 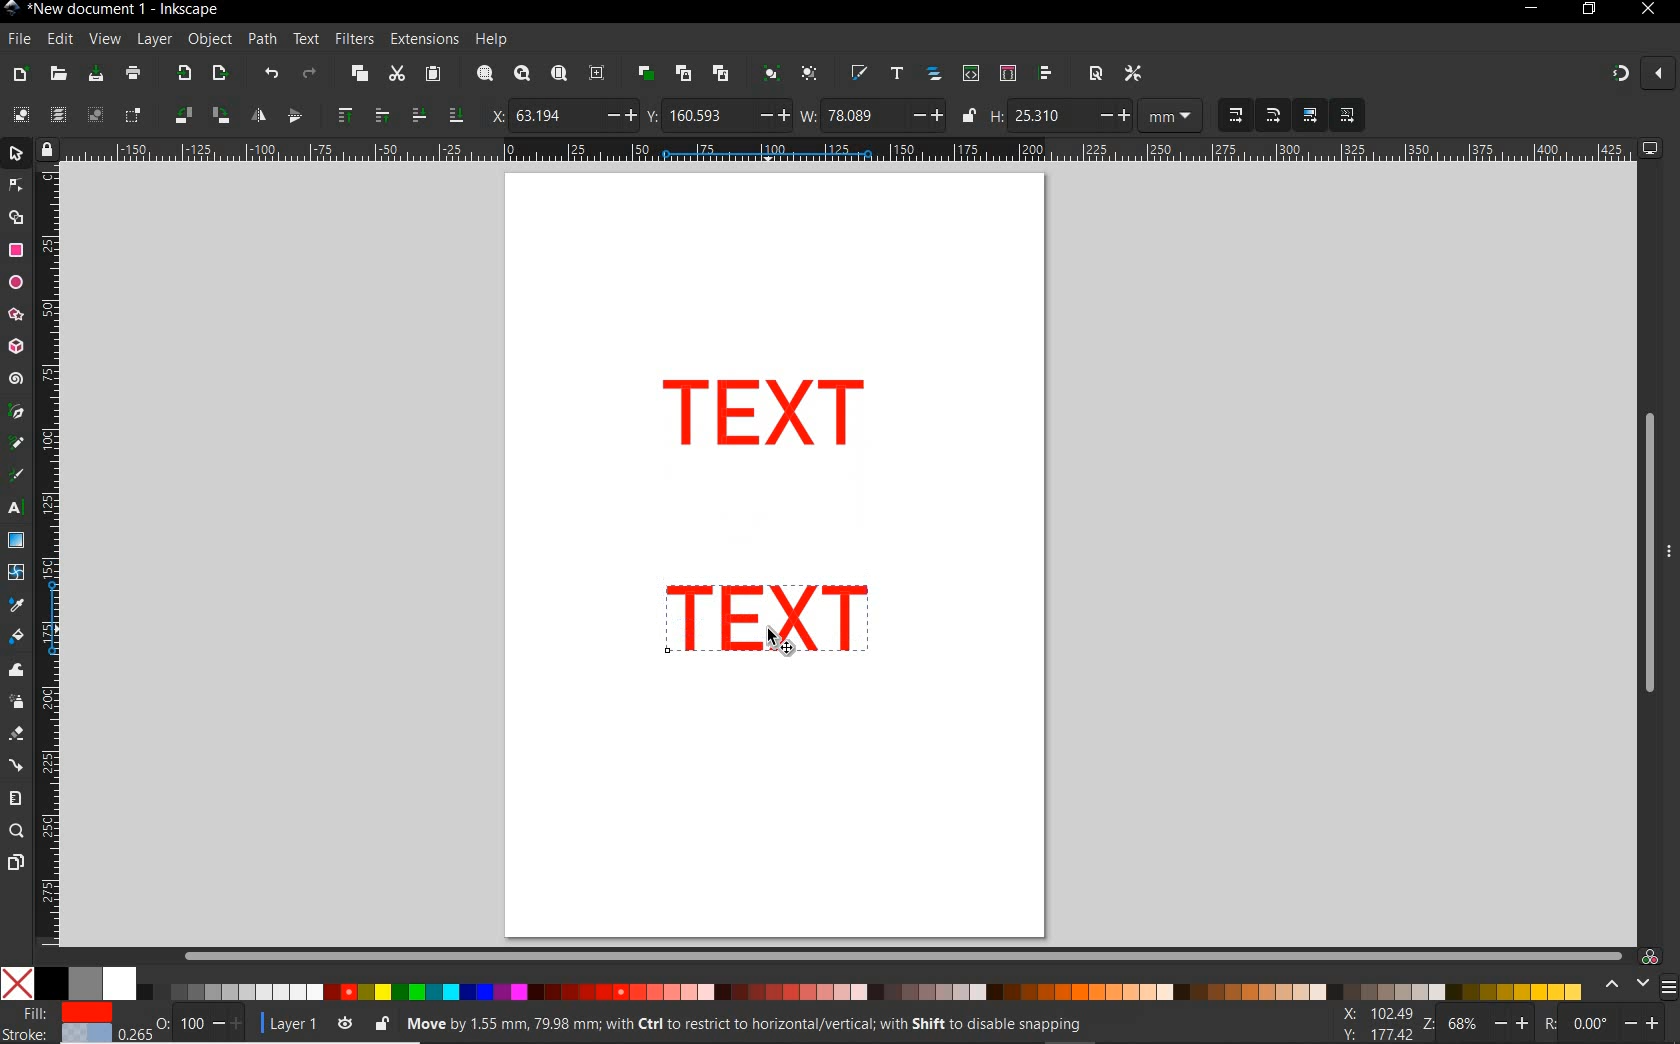 What do you see at coordinates (934, 76) in the screenshot?
I see `open objects` at bounding box center [934, 76].